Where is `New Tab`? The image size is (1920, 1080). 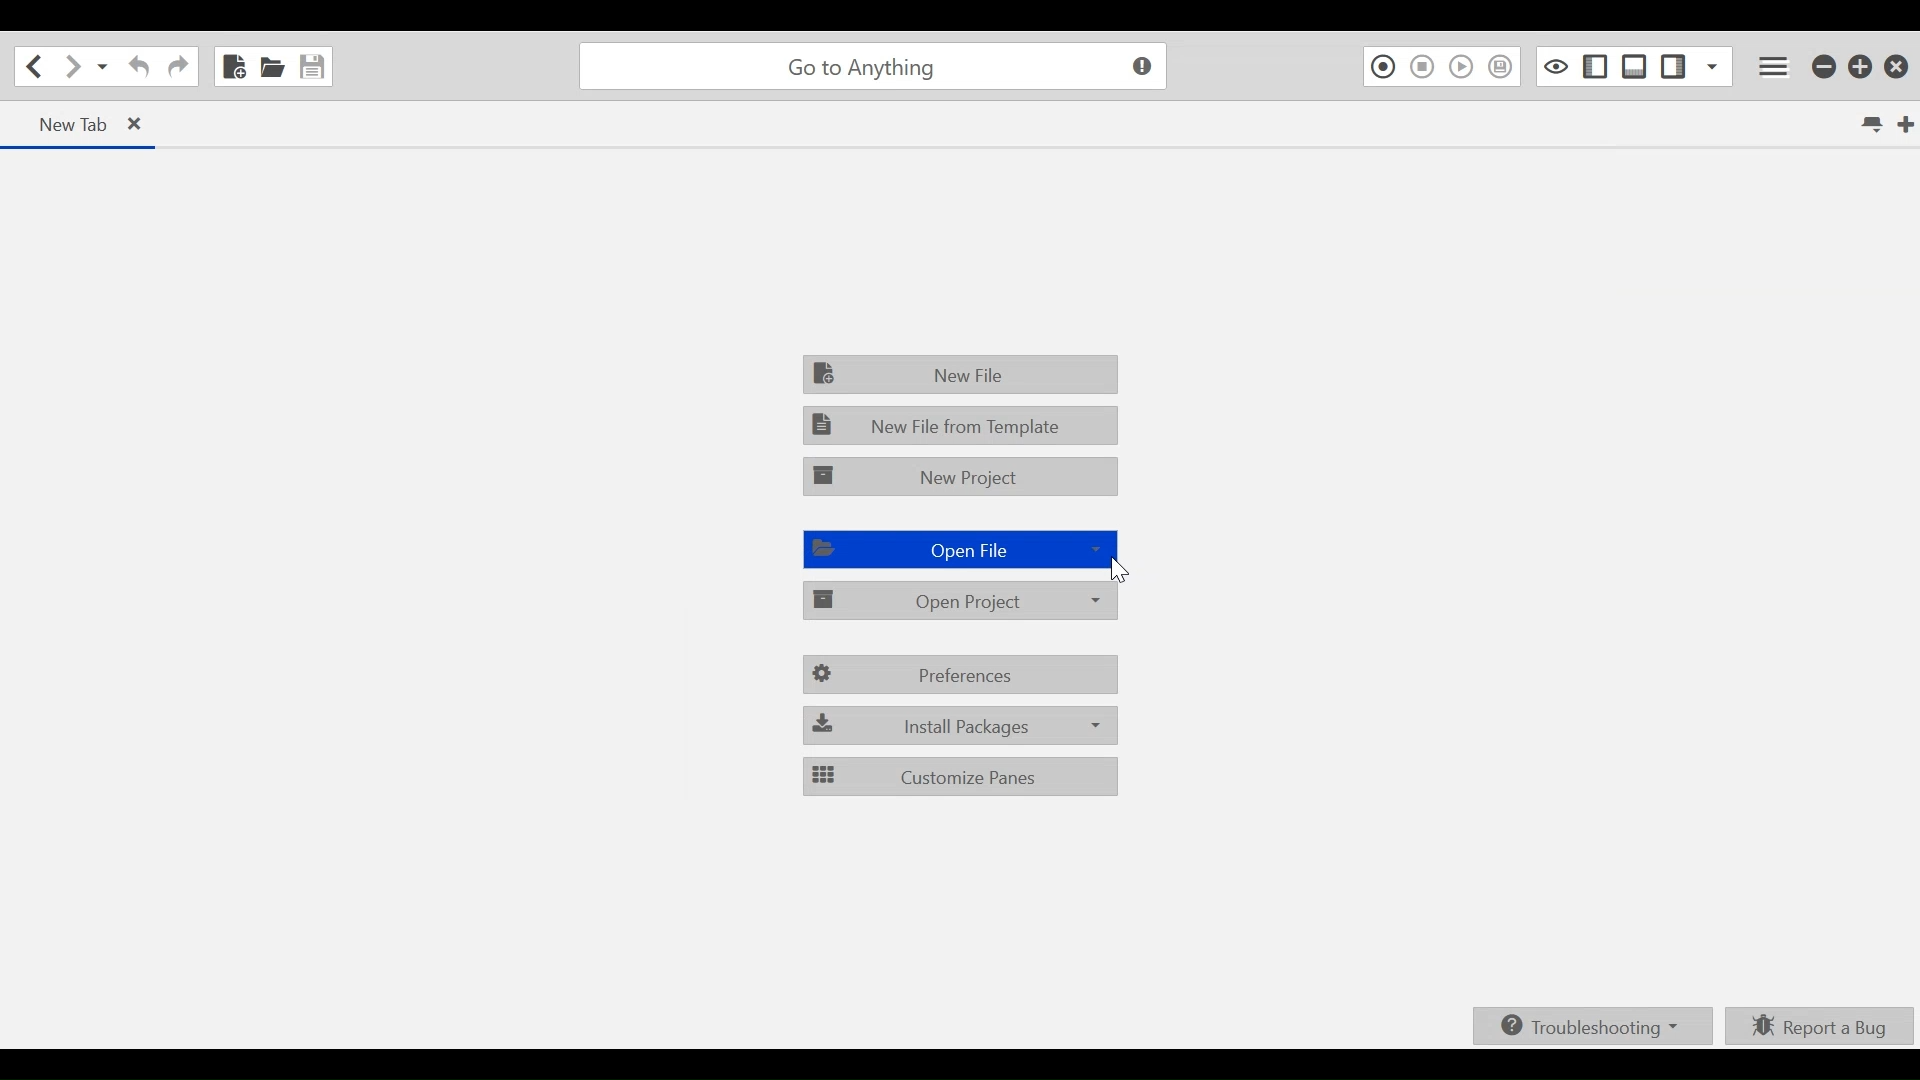 New Tab is located at coordinates (1905, 126).